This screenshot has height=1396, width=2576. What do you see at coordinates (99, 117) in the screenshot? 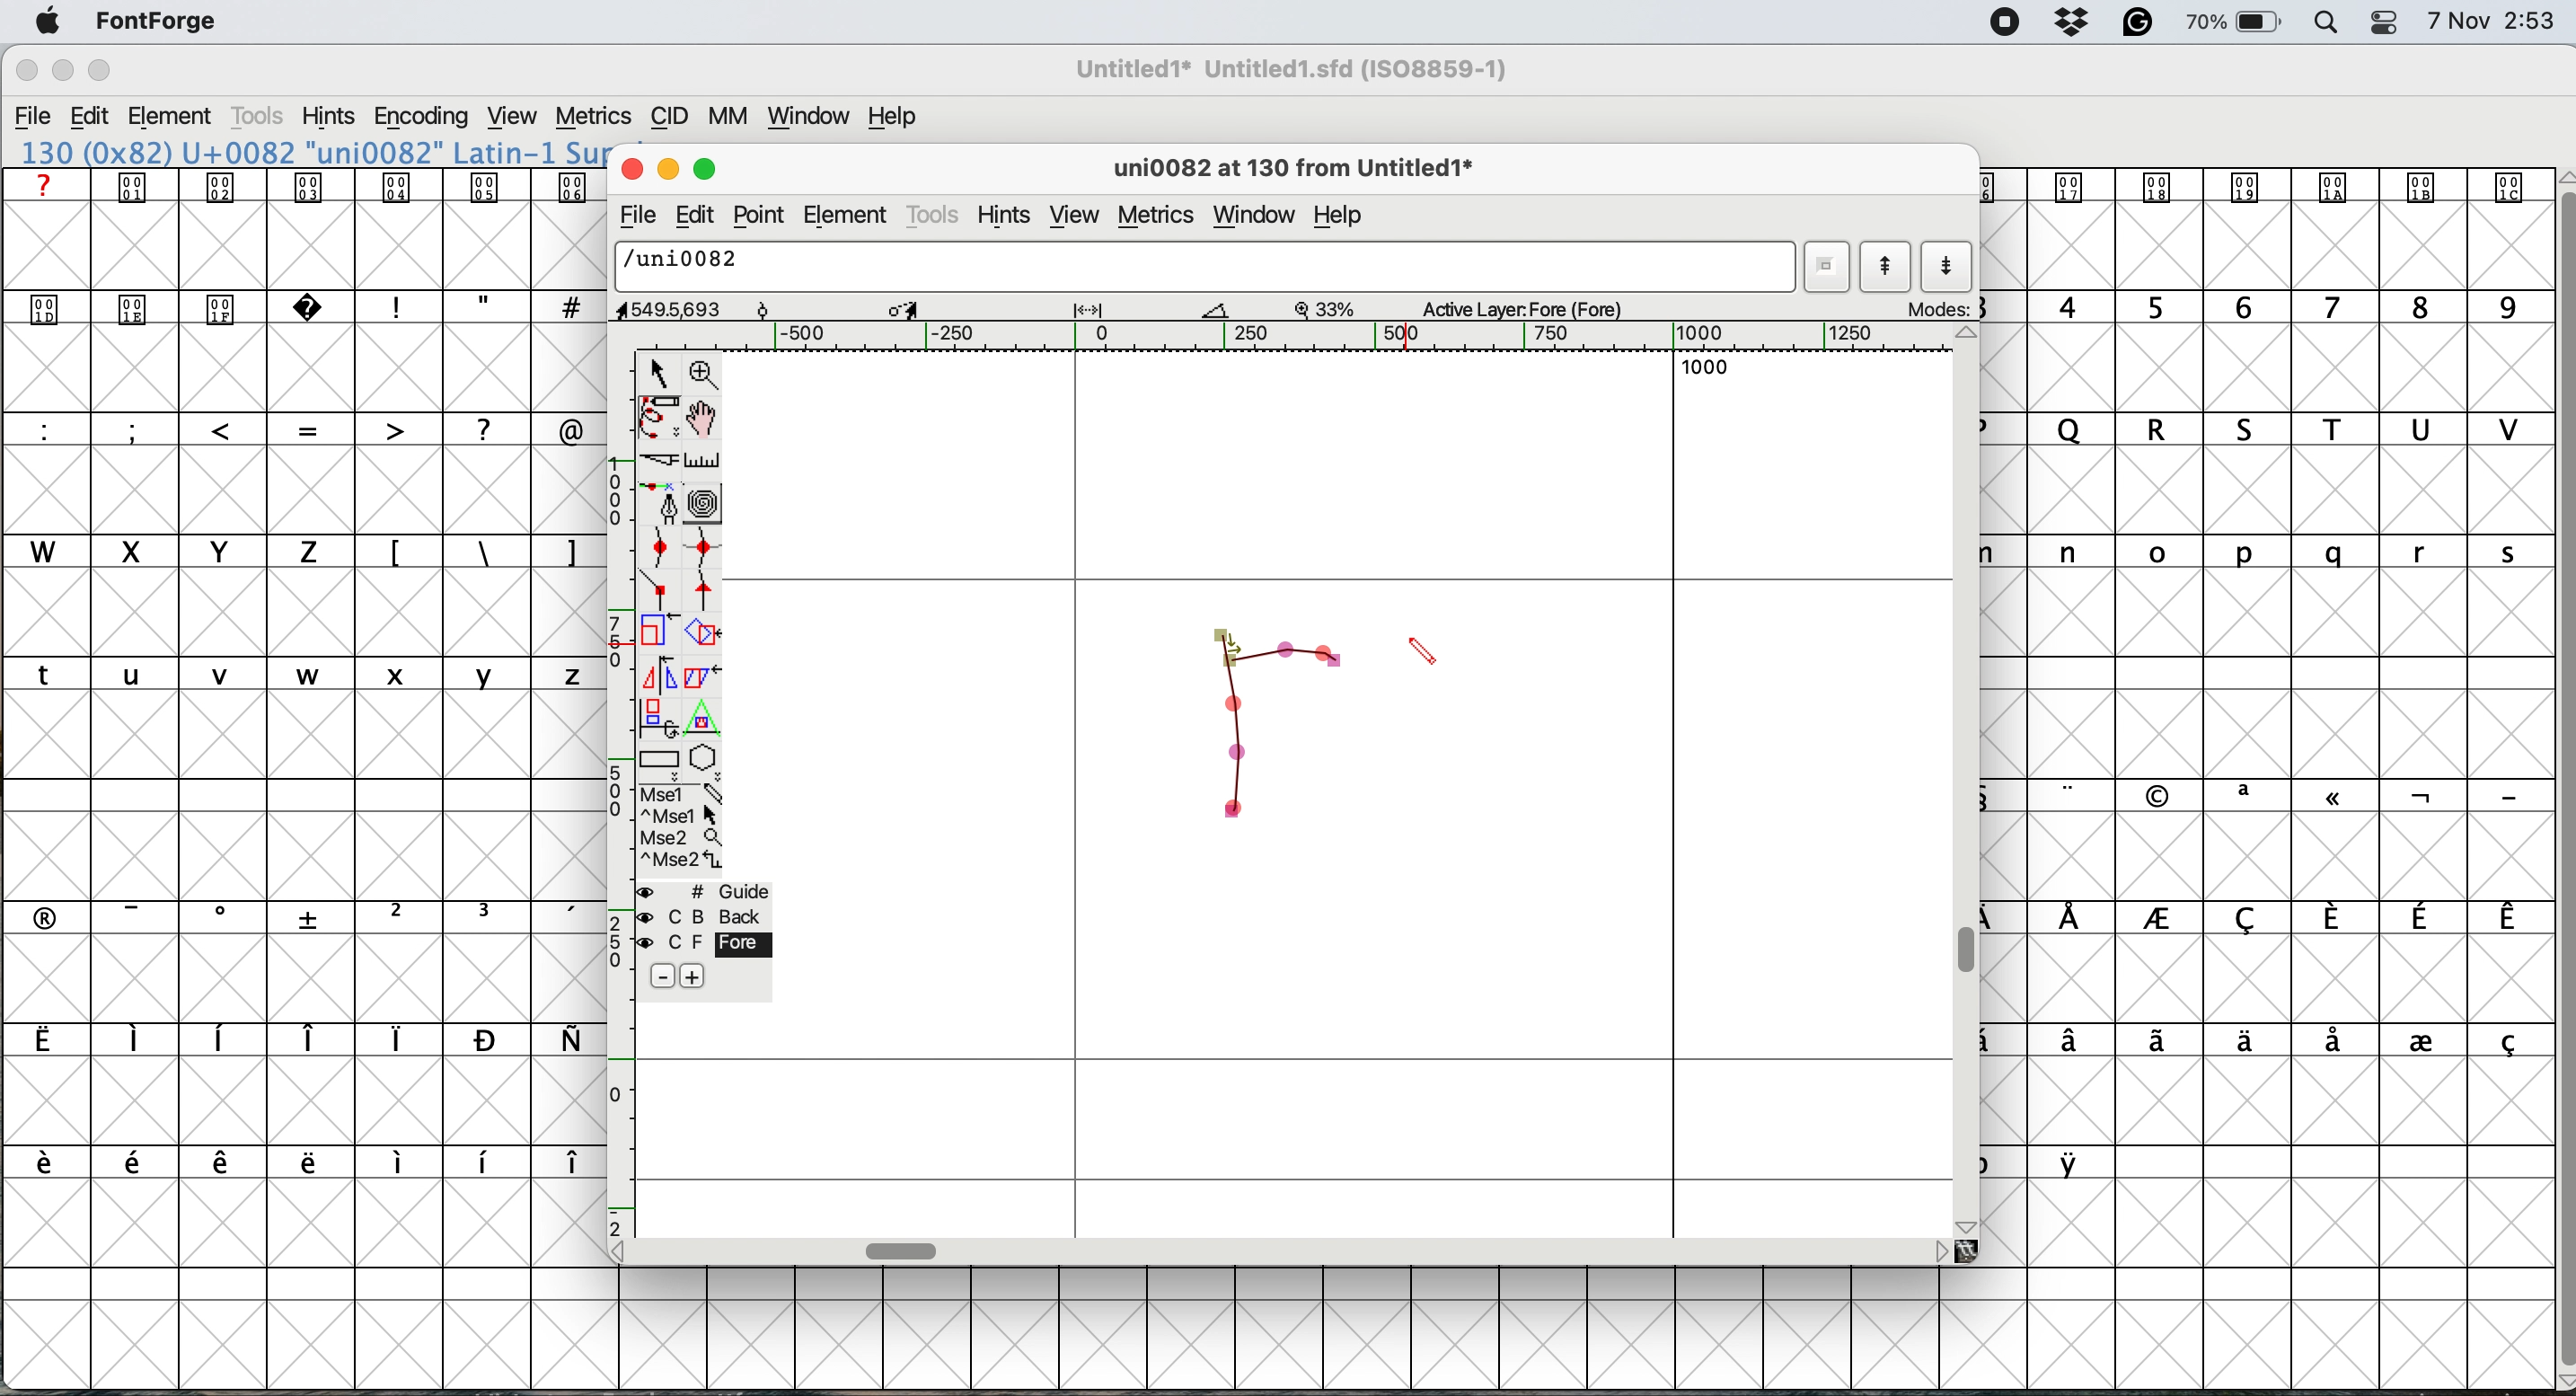
I see `edit` at bounding box center [99, 117].